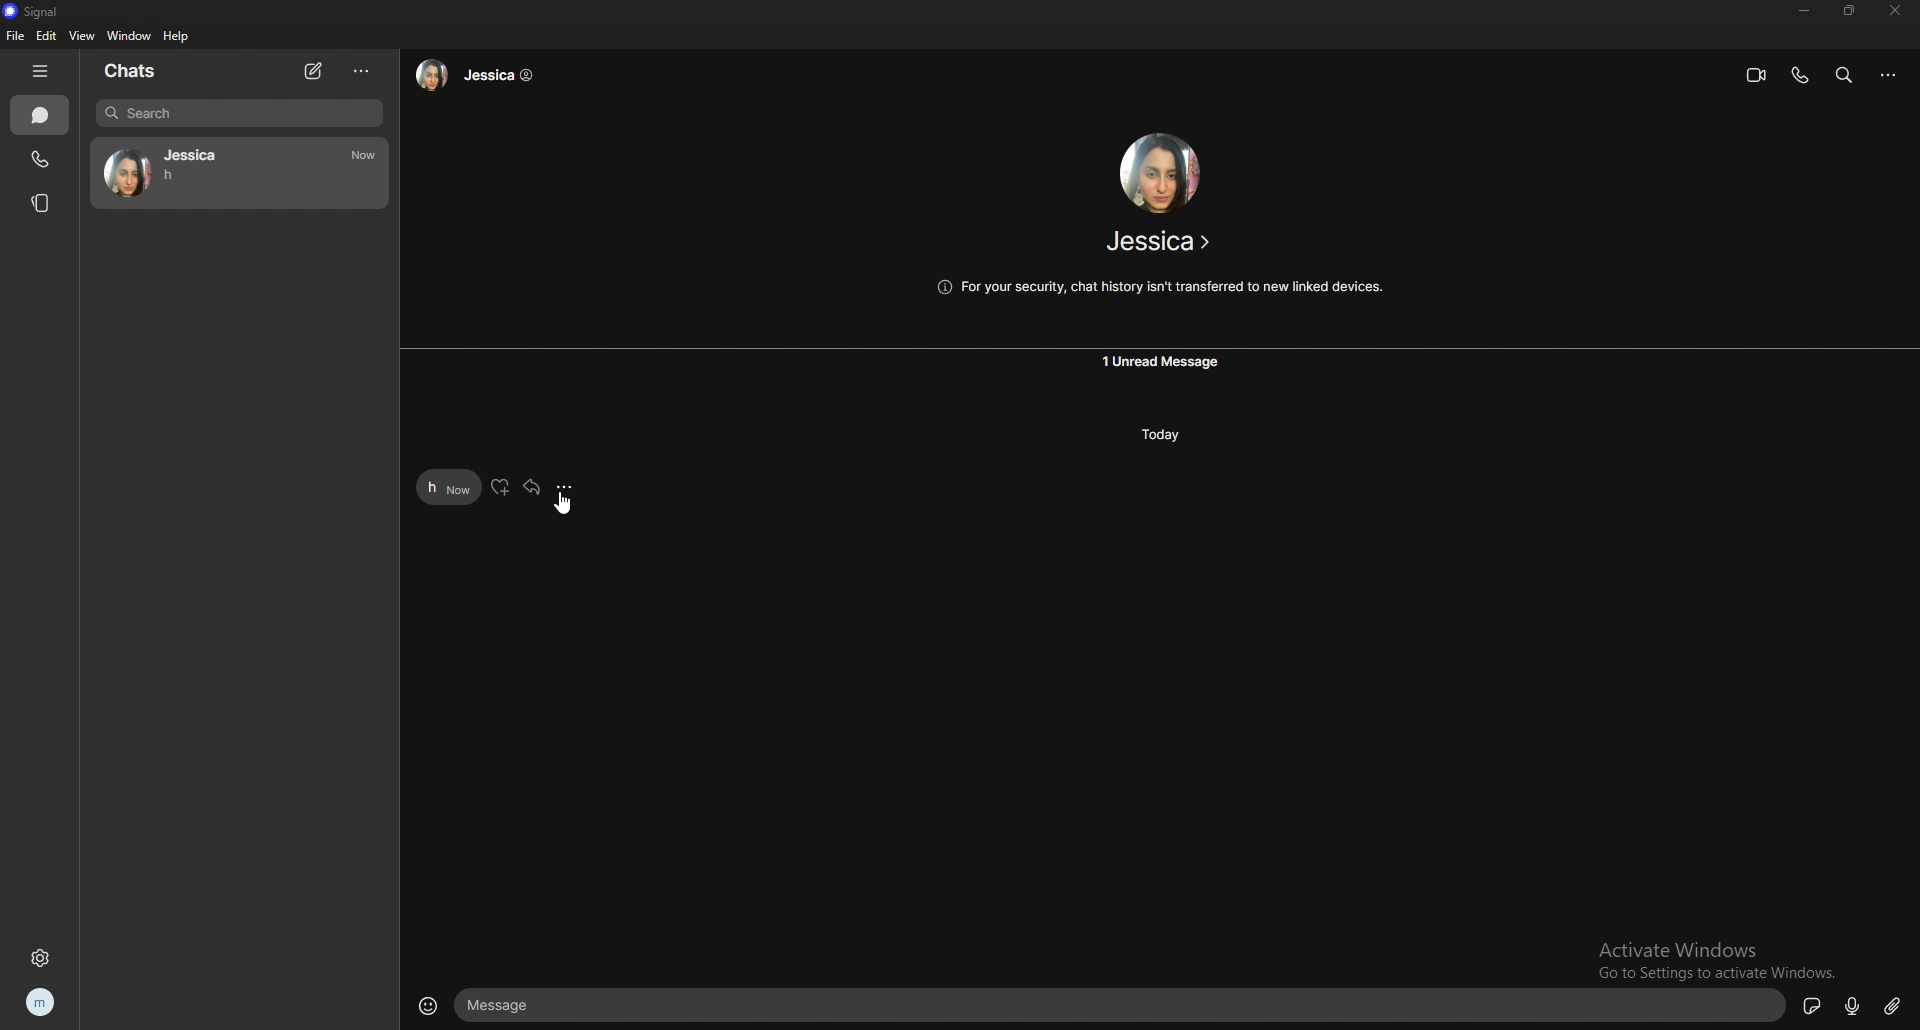 The height and width of the screenshot is (1030, 1920). What do you see at coordinates (40, 115) in the screenshot?
I see `chats` at bounding box center [40, 115].